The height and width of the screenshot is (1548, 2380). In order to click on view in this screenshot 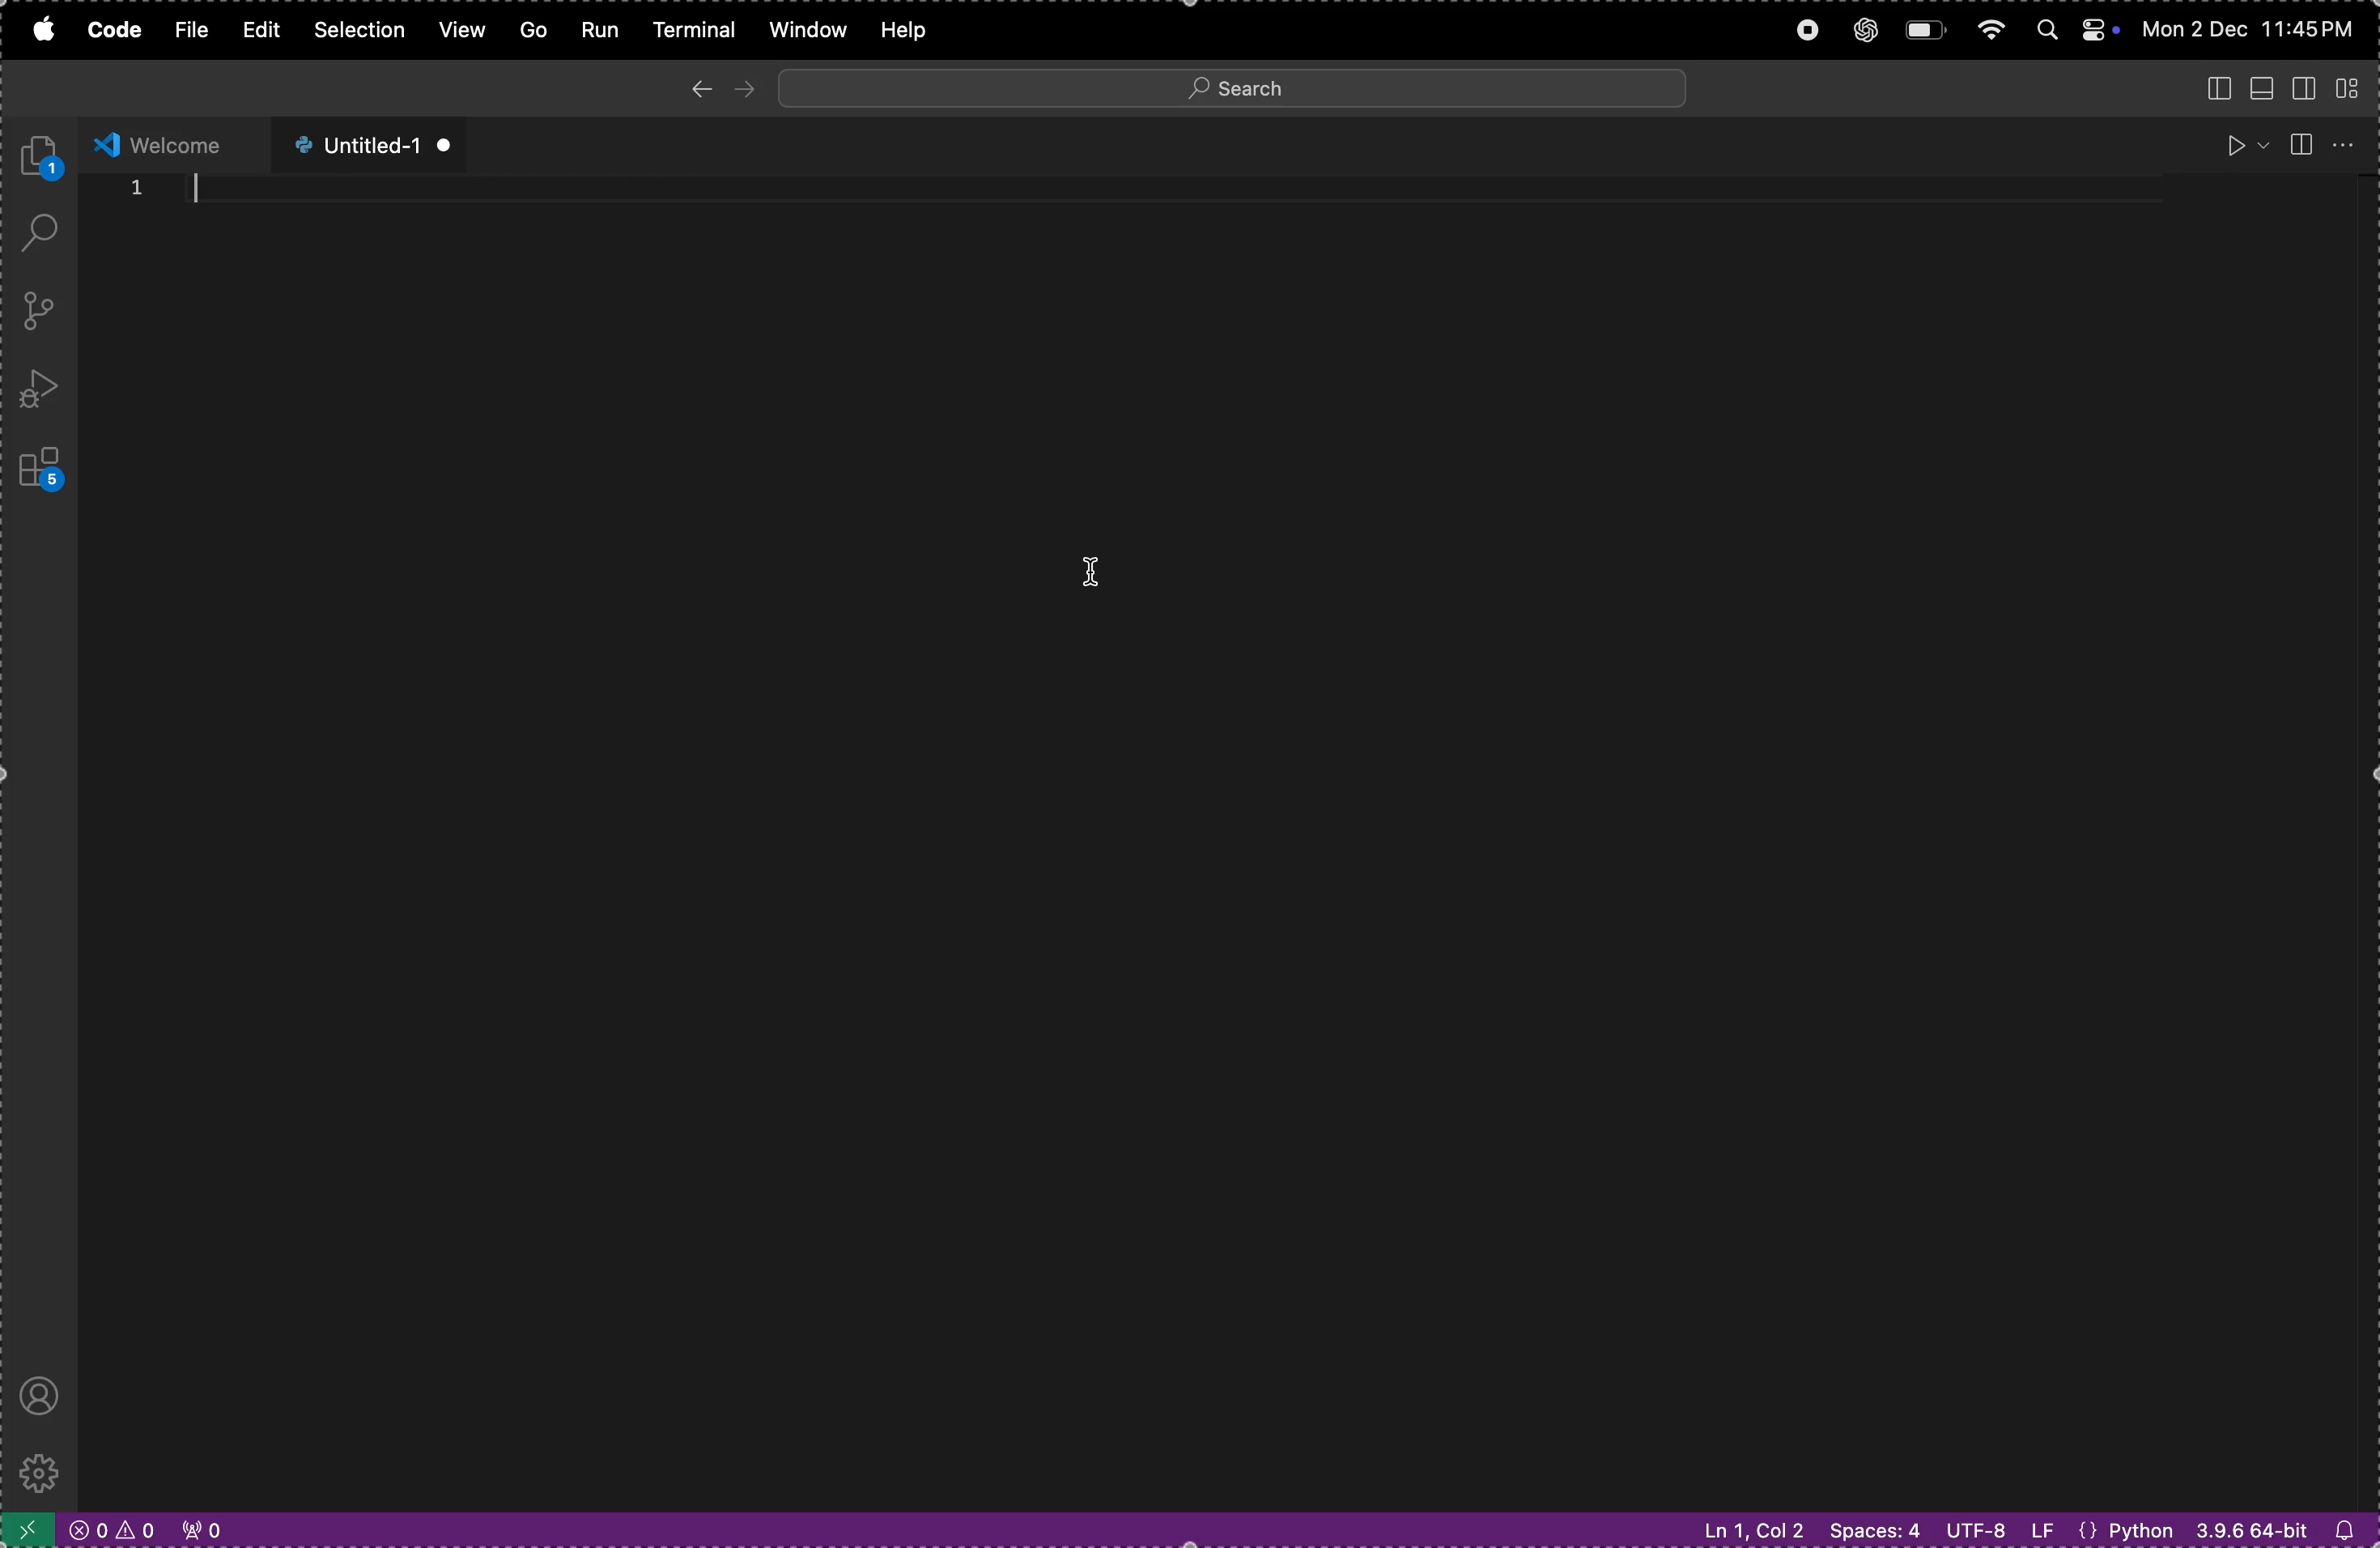, I will do `click(460, 30)`.